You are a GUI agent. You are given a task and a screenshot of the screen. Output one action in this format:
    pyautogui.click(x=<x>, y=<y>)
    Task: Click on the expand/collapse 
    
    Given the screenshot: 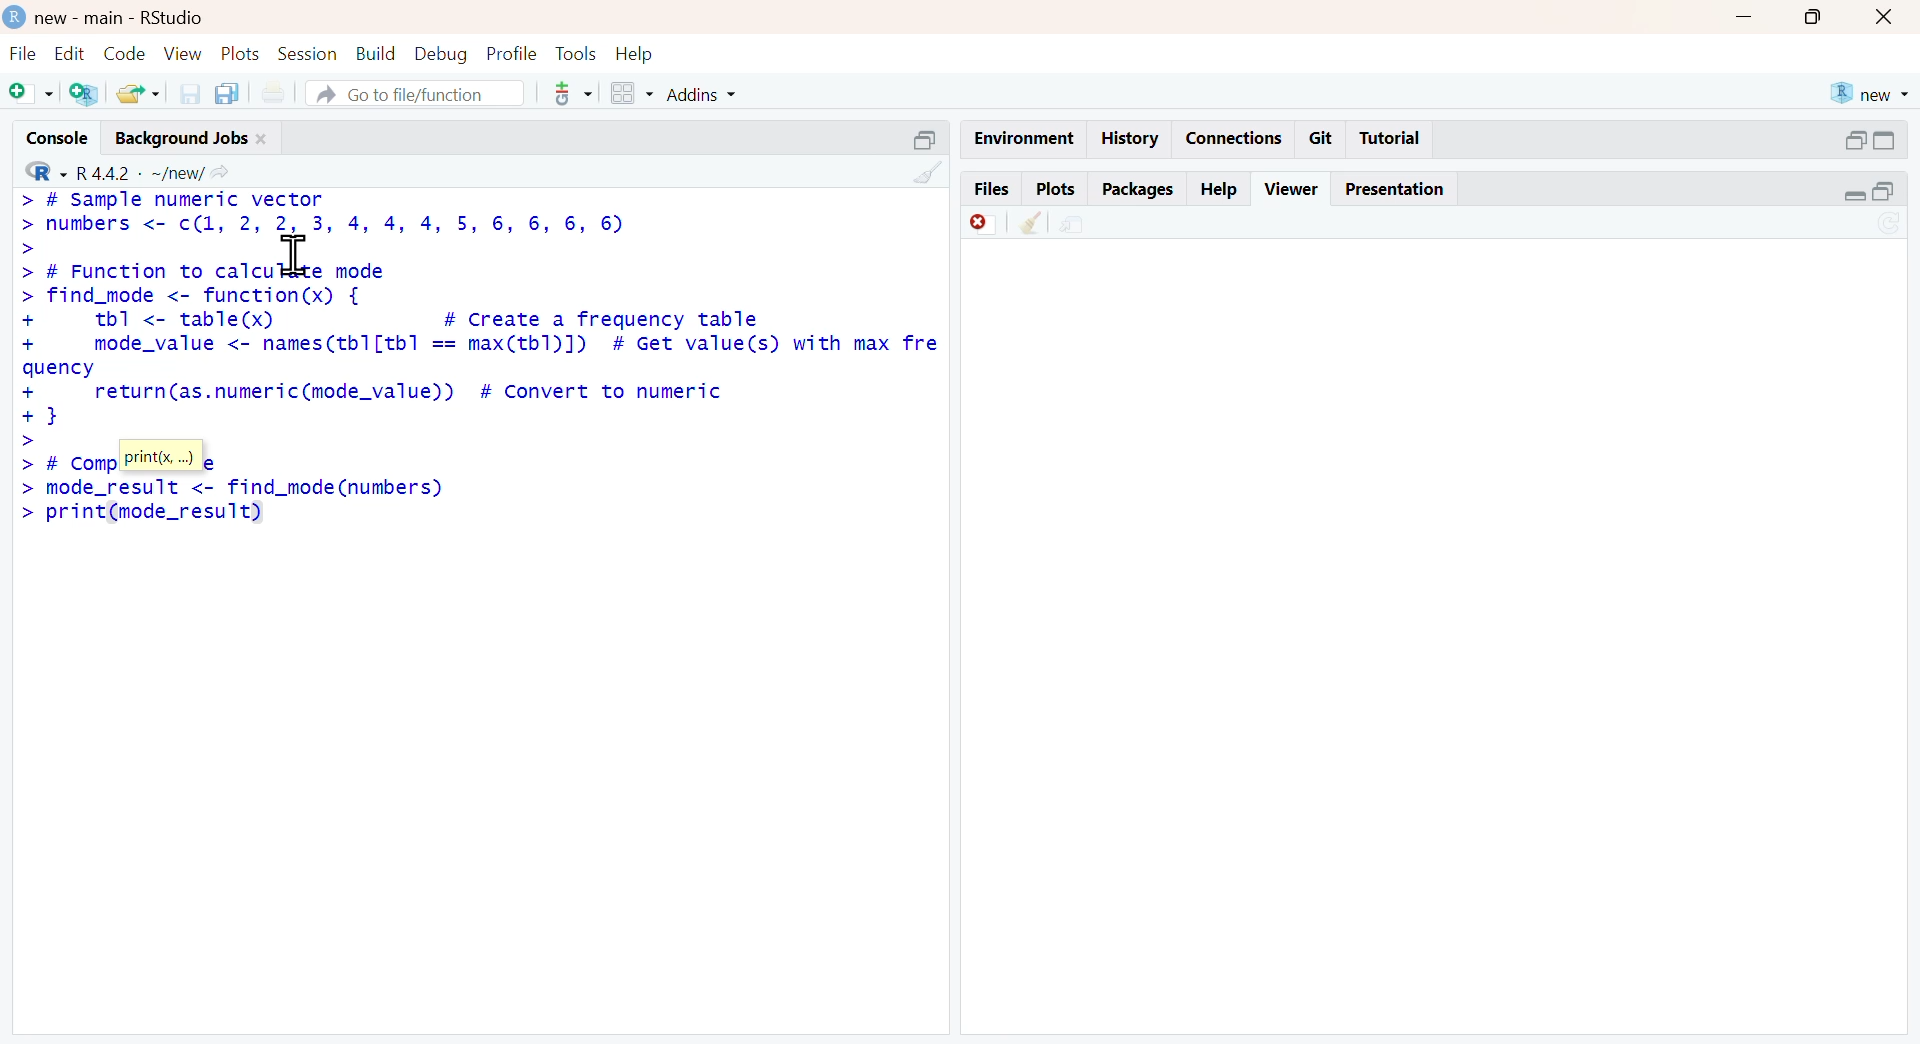 What is the action you would take?
    pyautogui.click(x=1853, y=195)
    